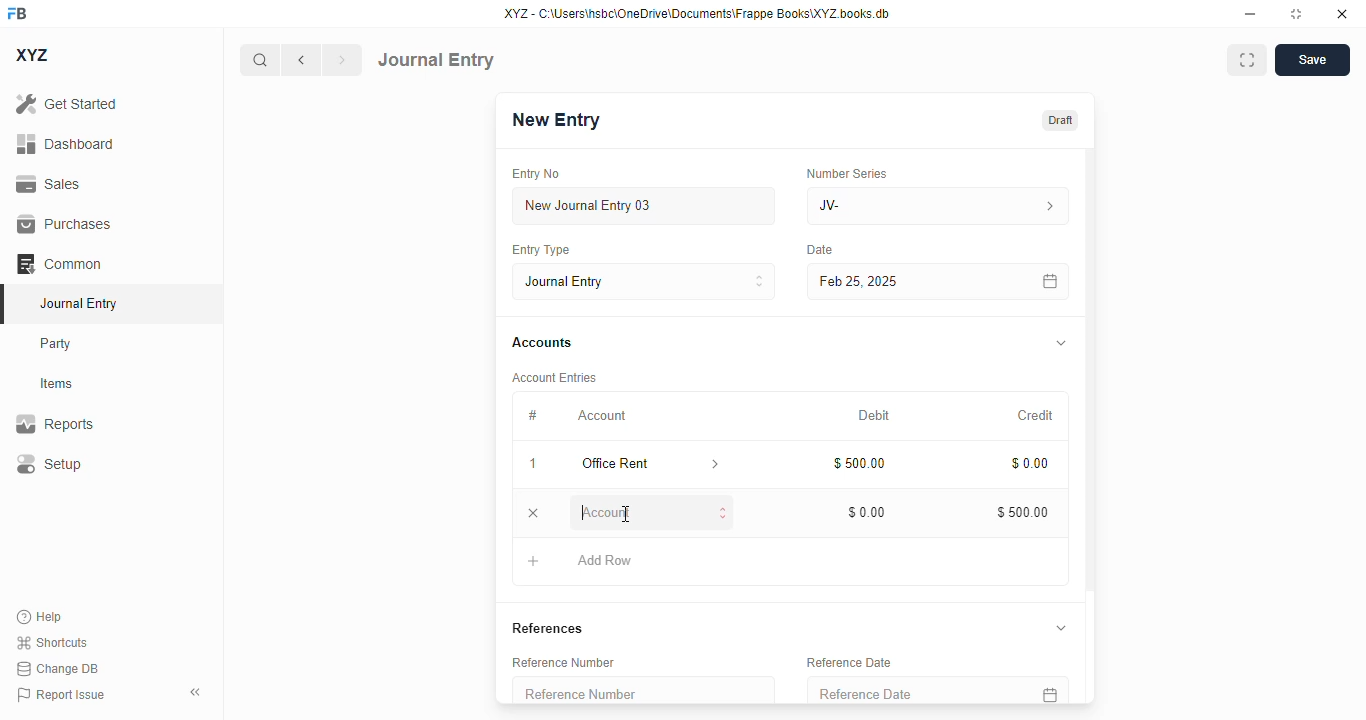  What do you see at coordinates (1023, 512) in the screenshot?
I see `$500.00` at bounding box center [1023, 512].